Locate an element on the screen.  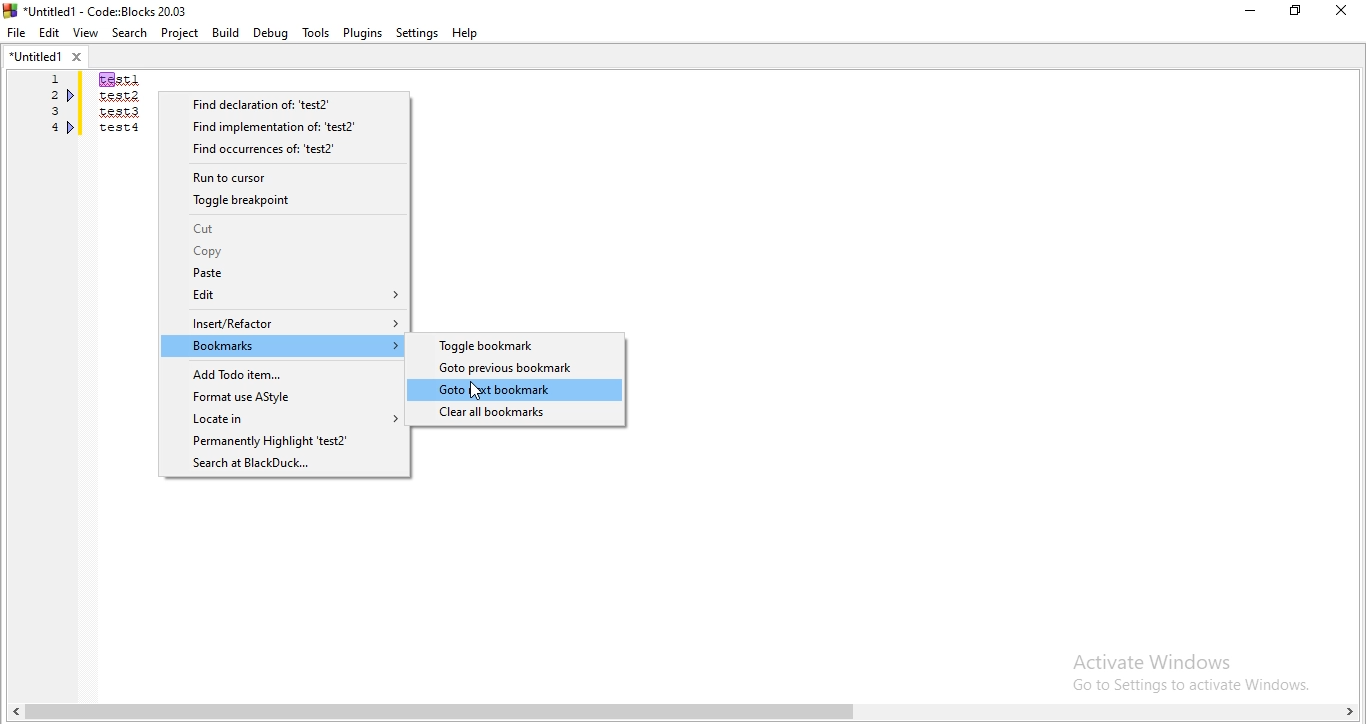
file is located at coordinates (16, 31).